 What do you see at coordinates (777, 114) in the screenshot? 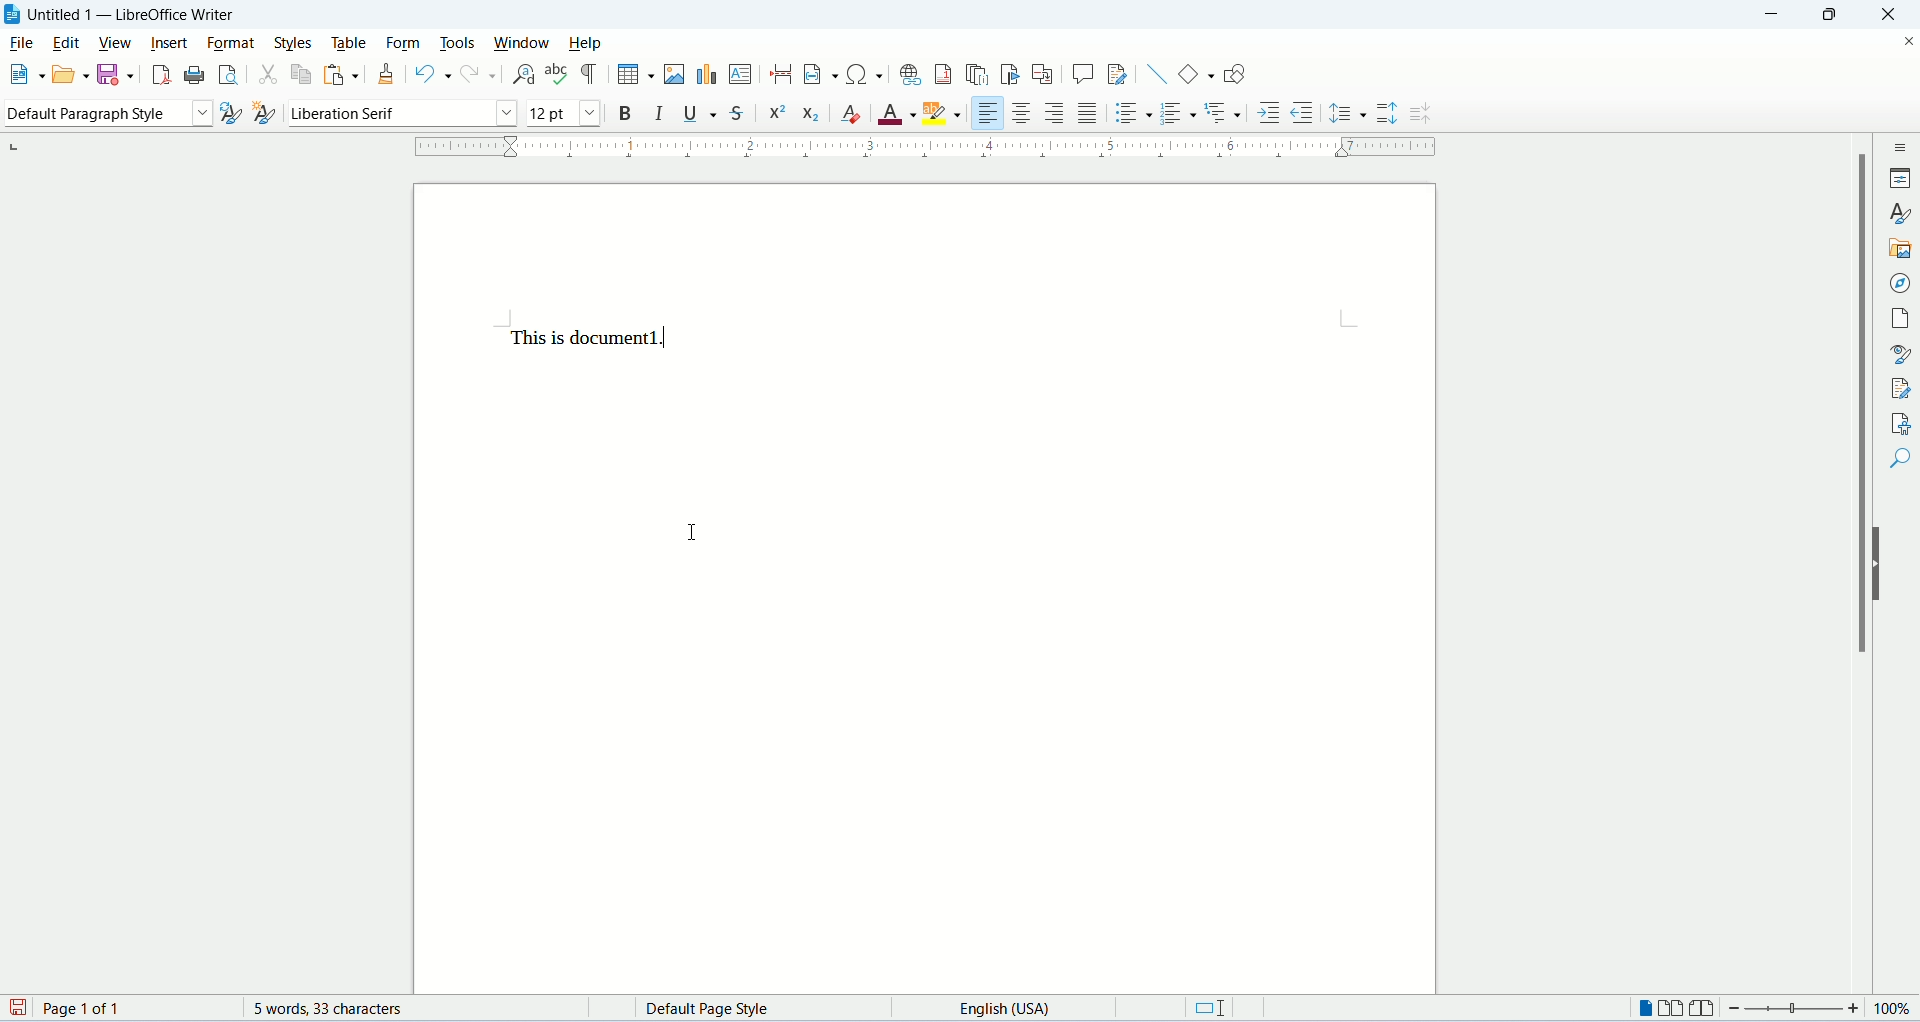
I see `superscript` at bounding box center [777, 114].